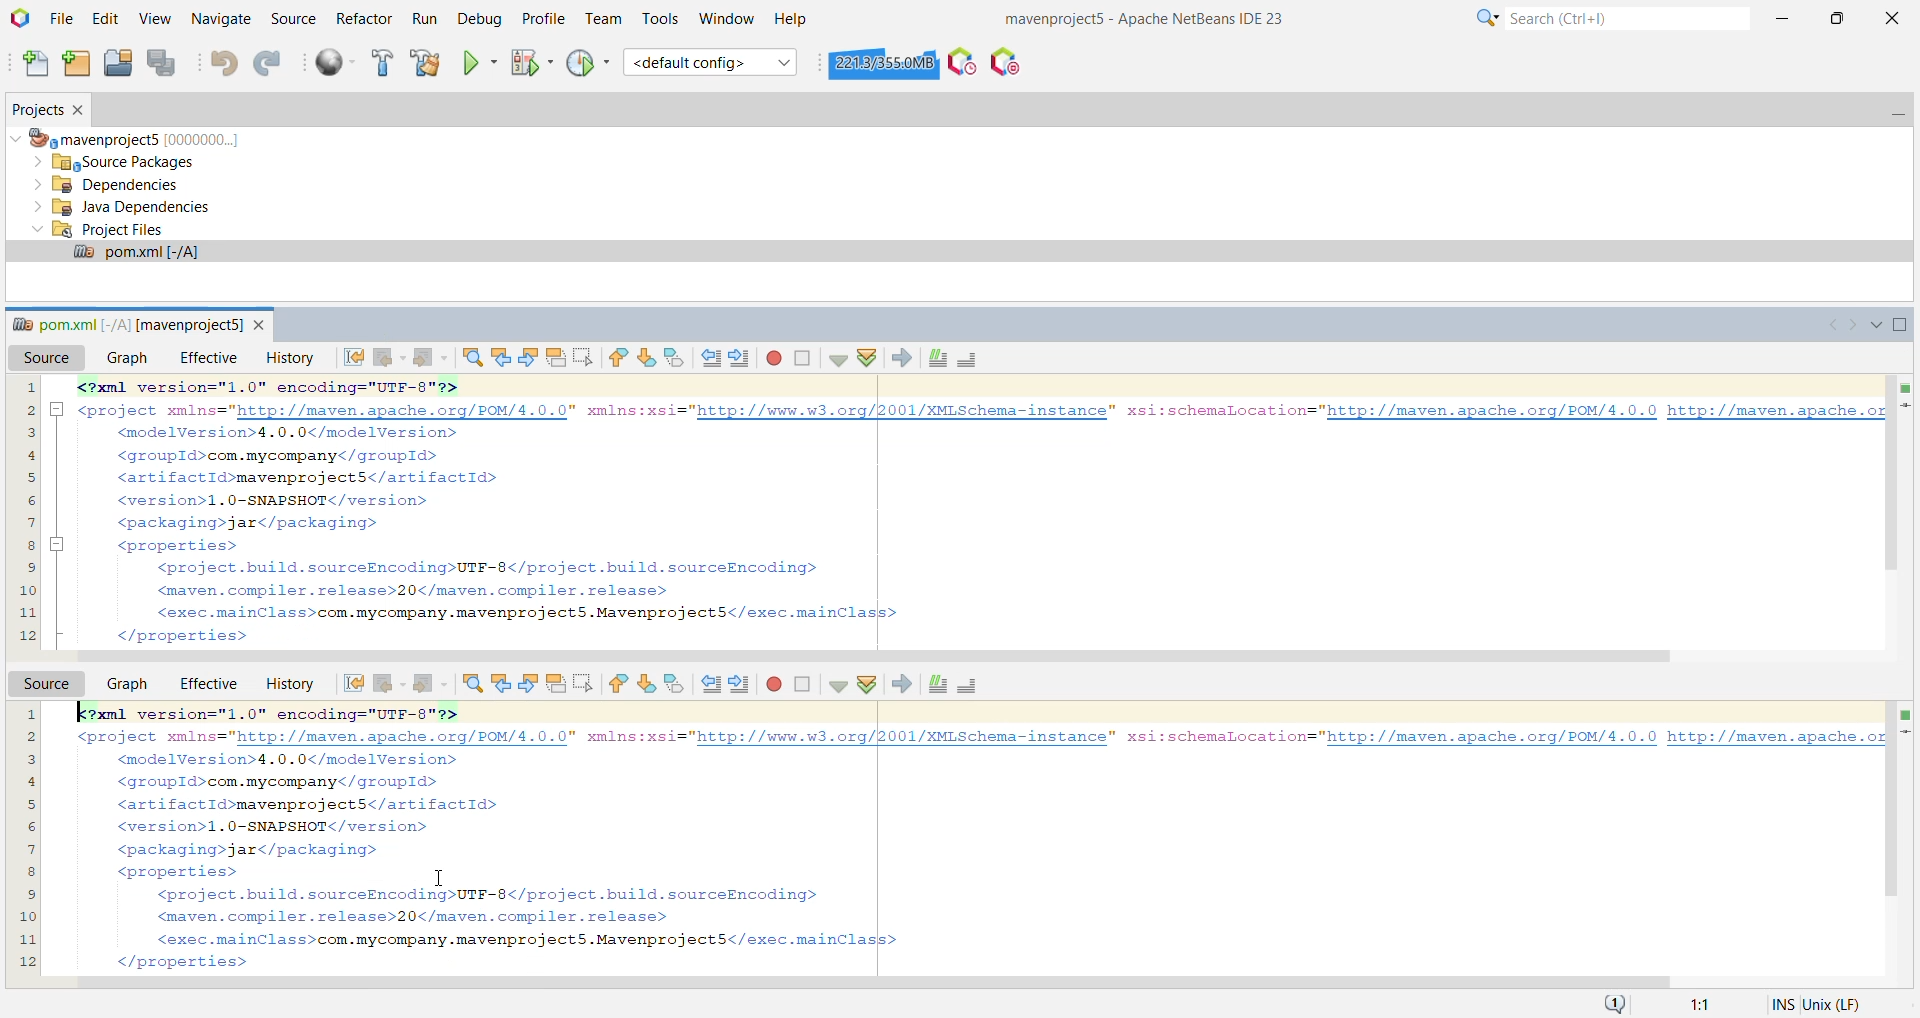 This screenshot has width=1920, height=1018. I want to click on Debug, so click(477, 20).